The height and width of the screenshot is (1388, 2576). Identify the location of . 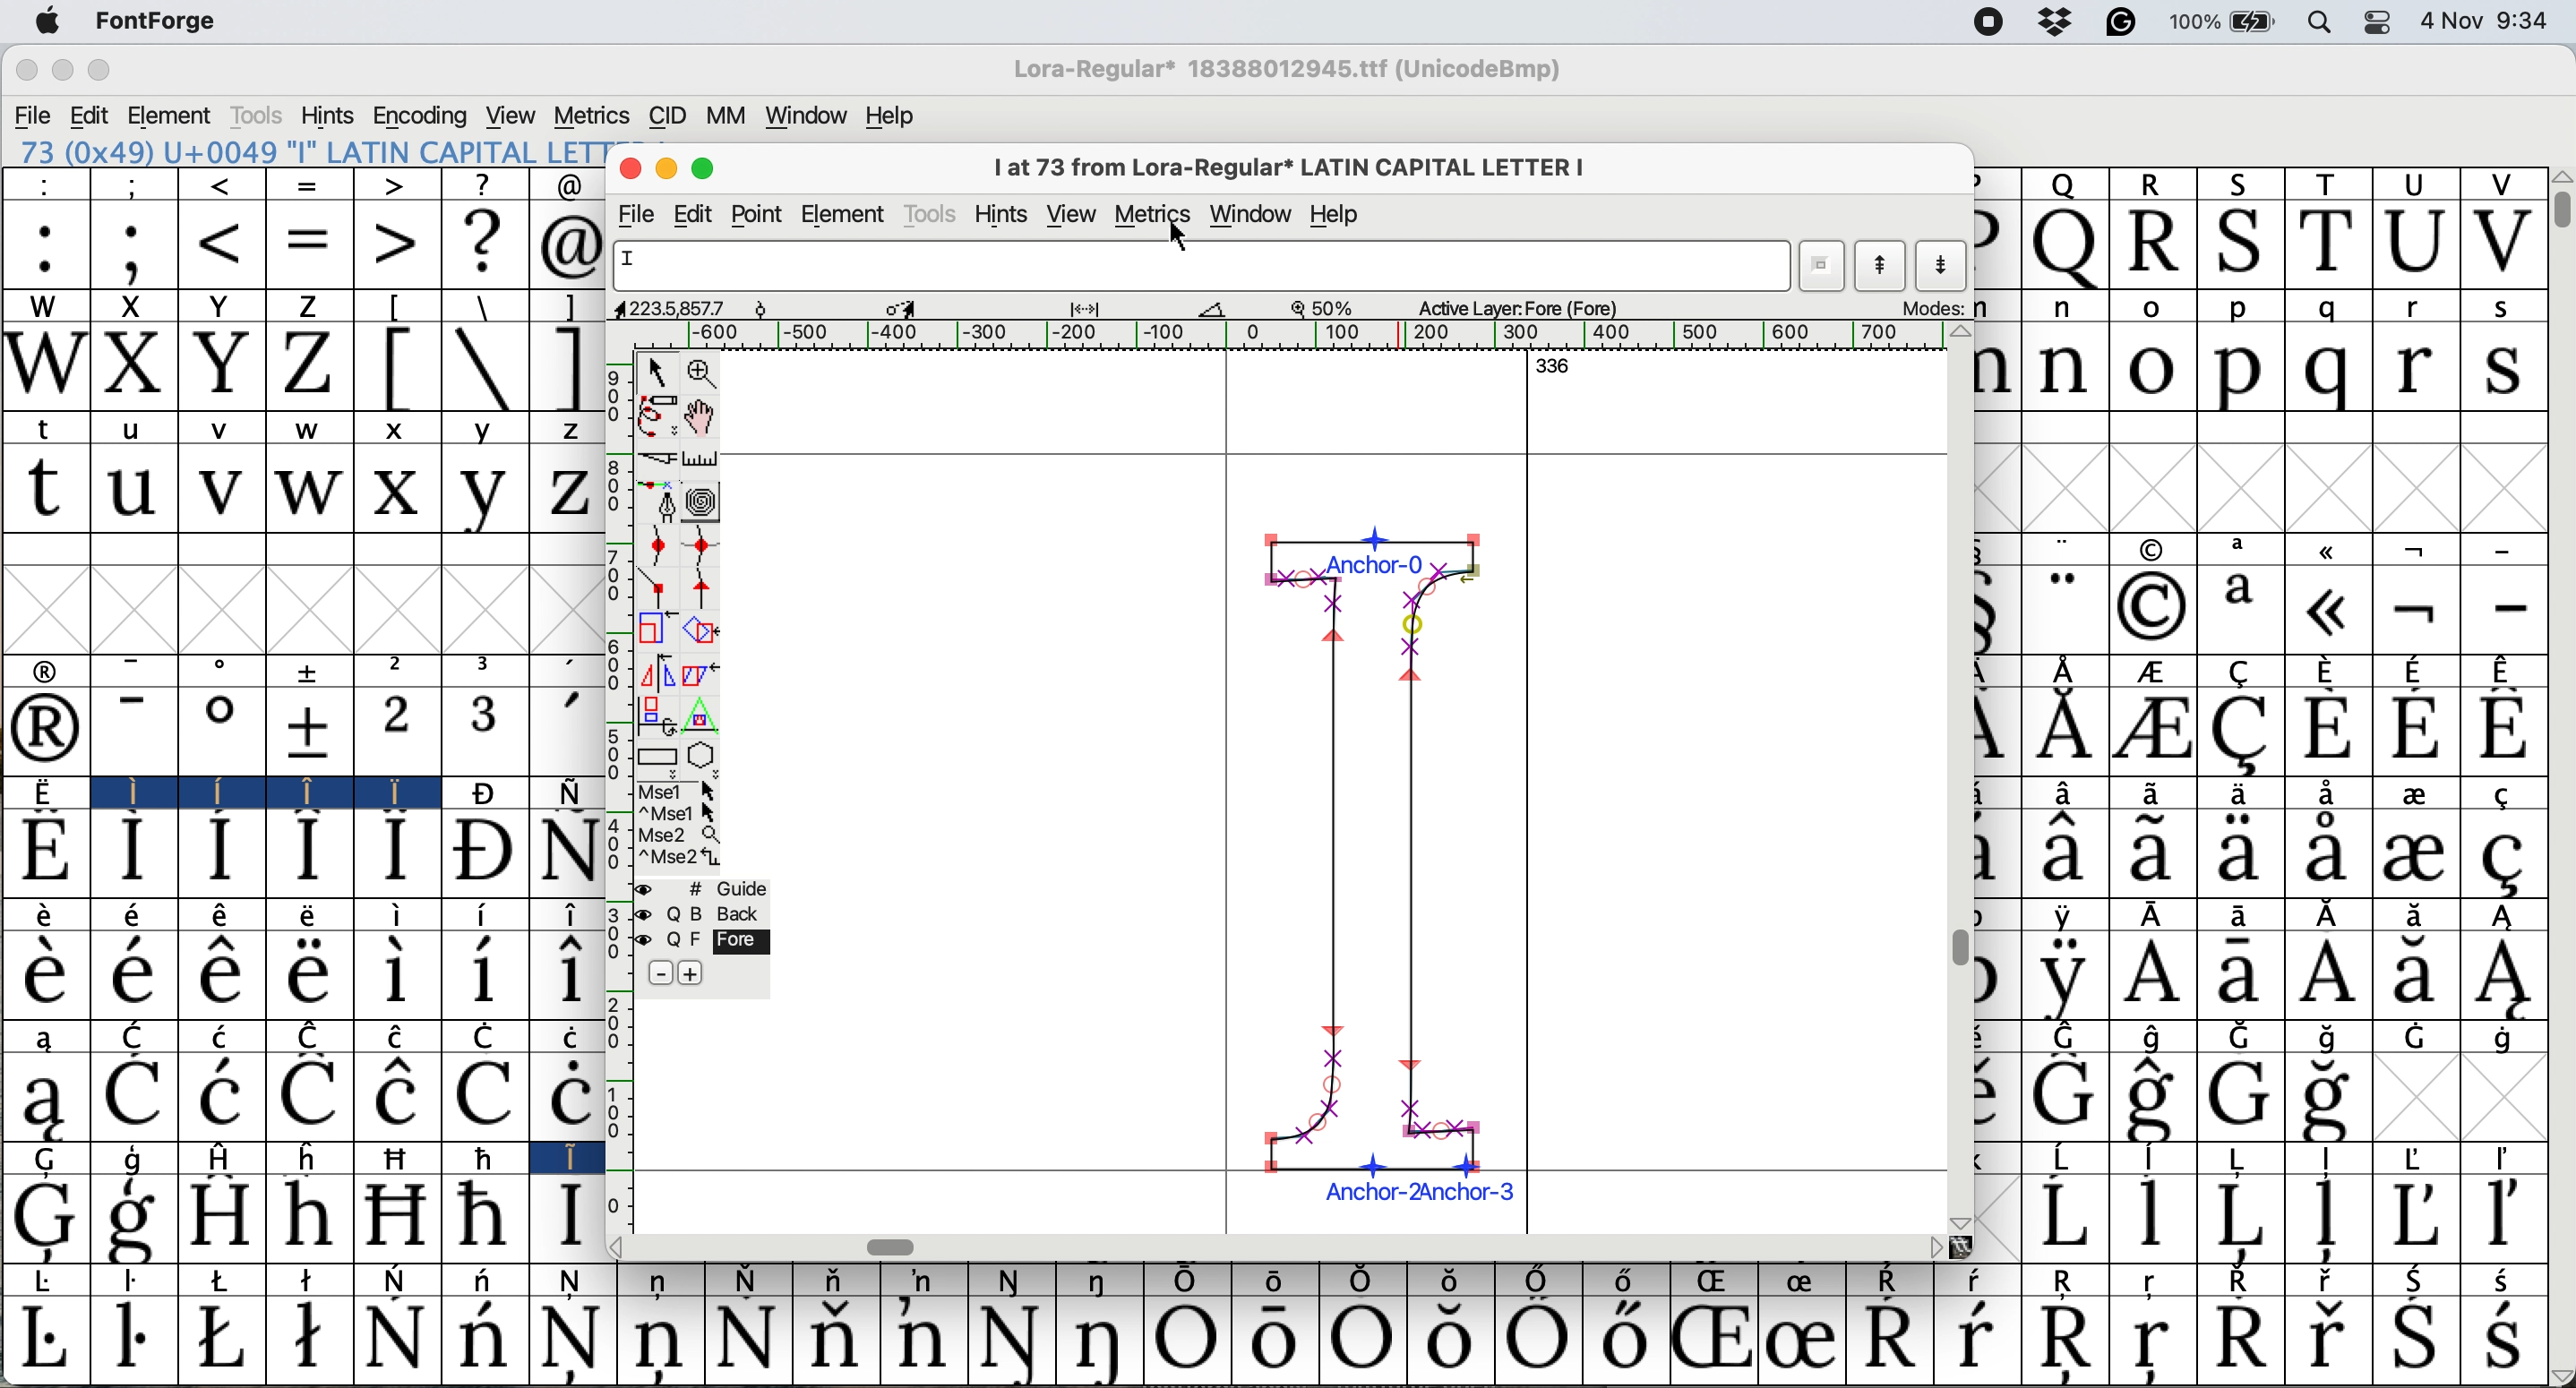
(629, 1248).